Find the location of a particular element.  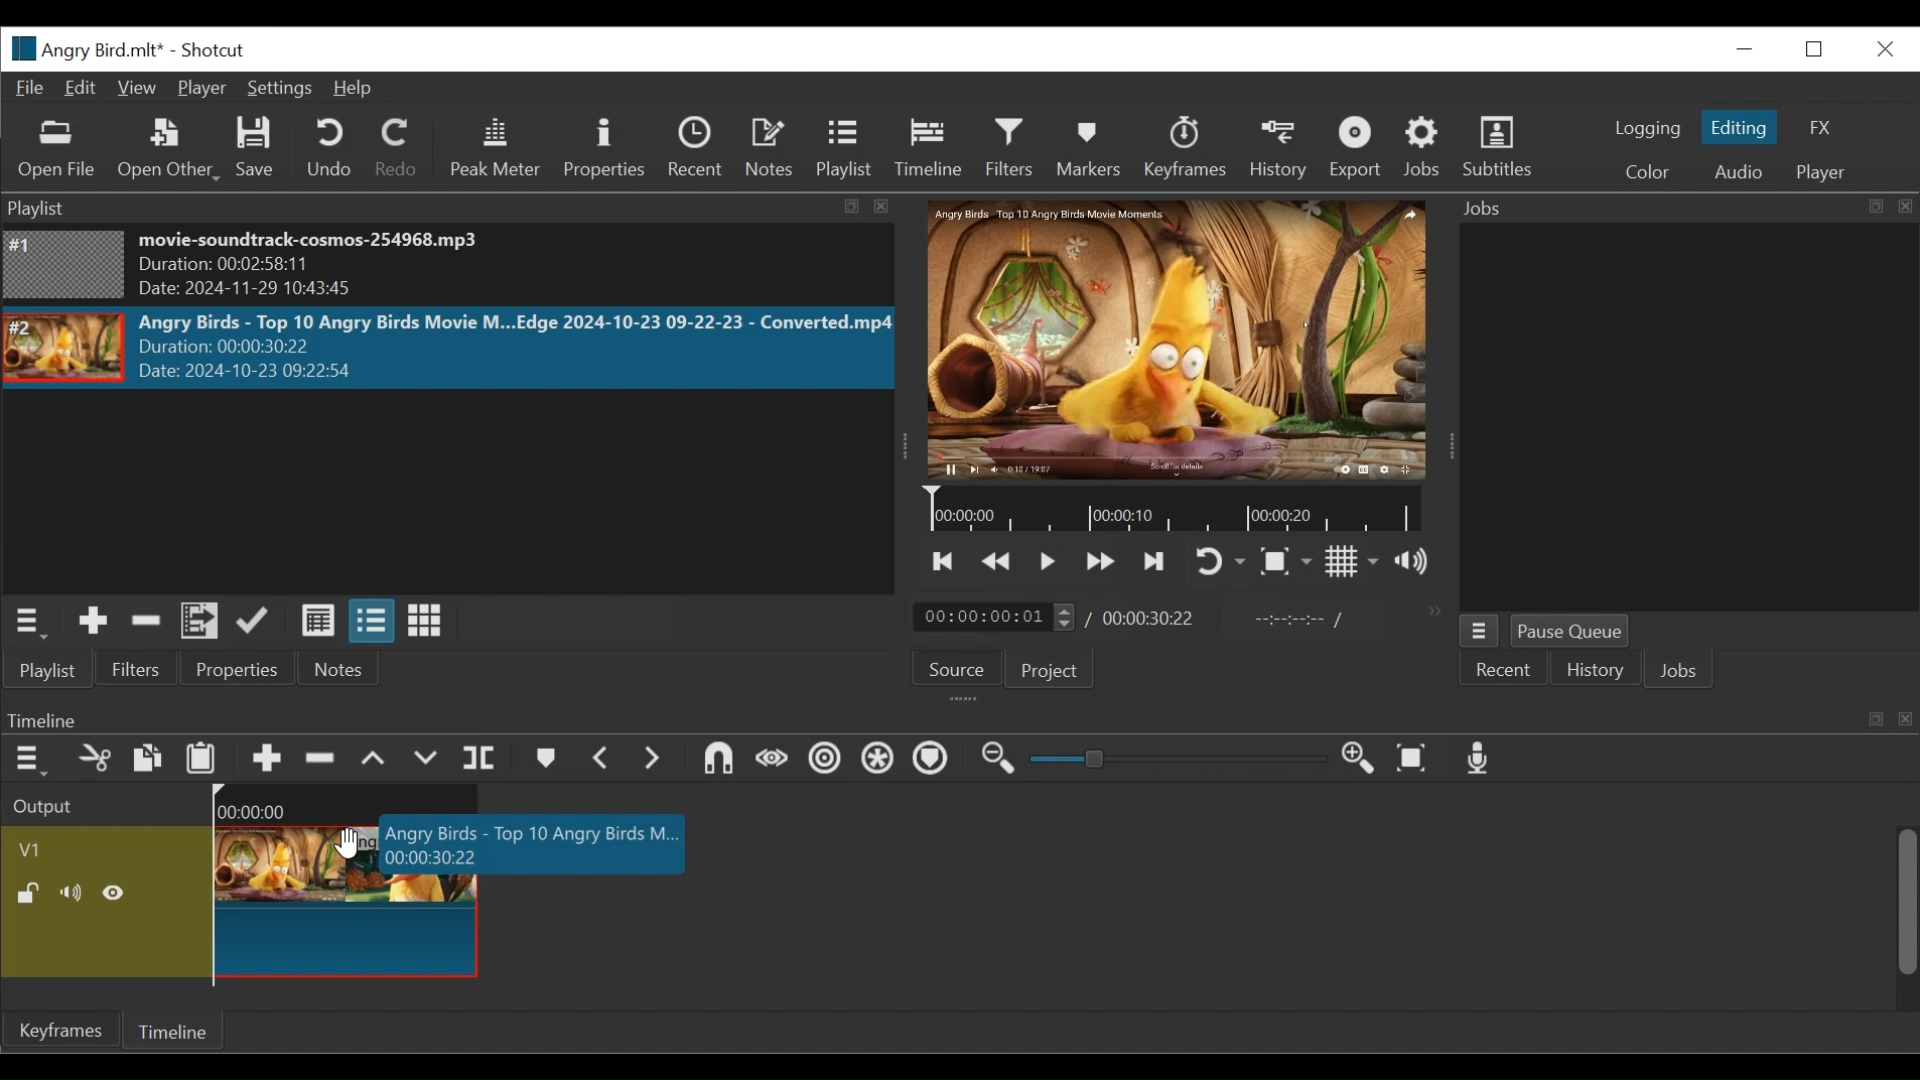

Timeline is located at coordinates (927, 148).